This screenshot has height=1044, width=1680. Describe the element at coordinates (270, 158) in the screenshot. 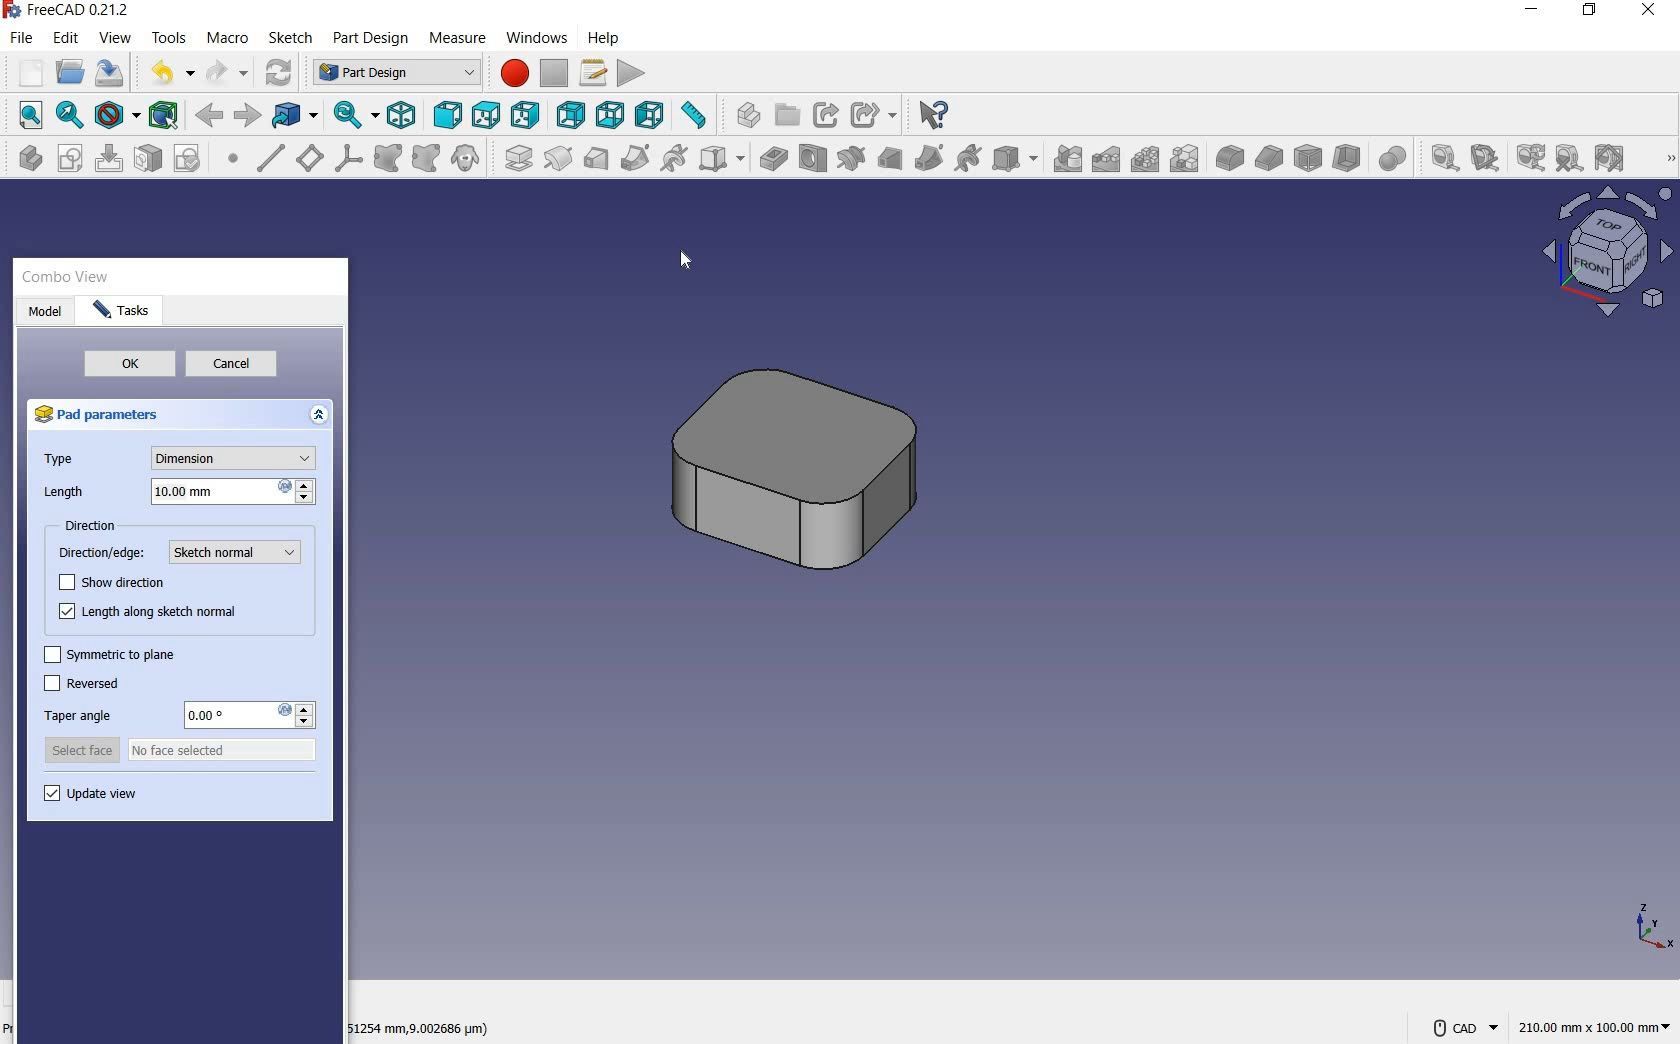

I see `create a datum line` at that location.